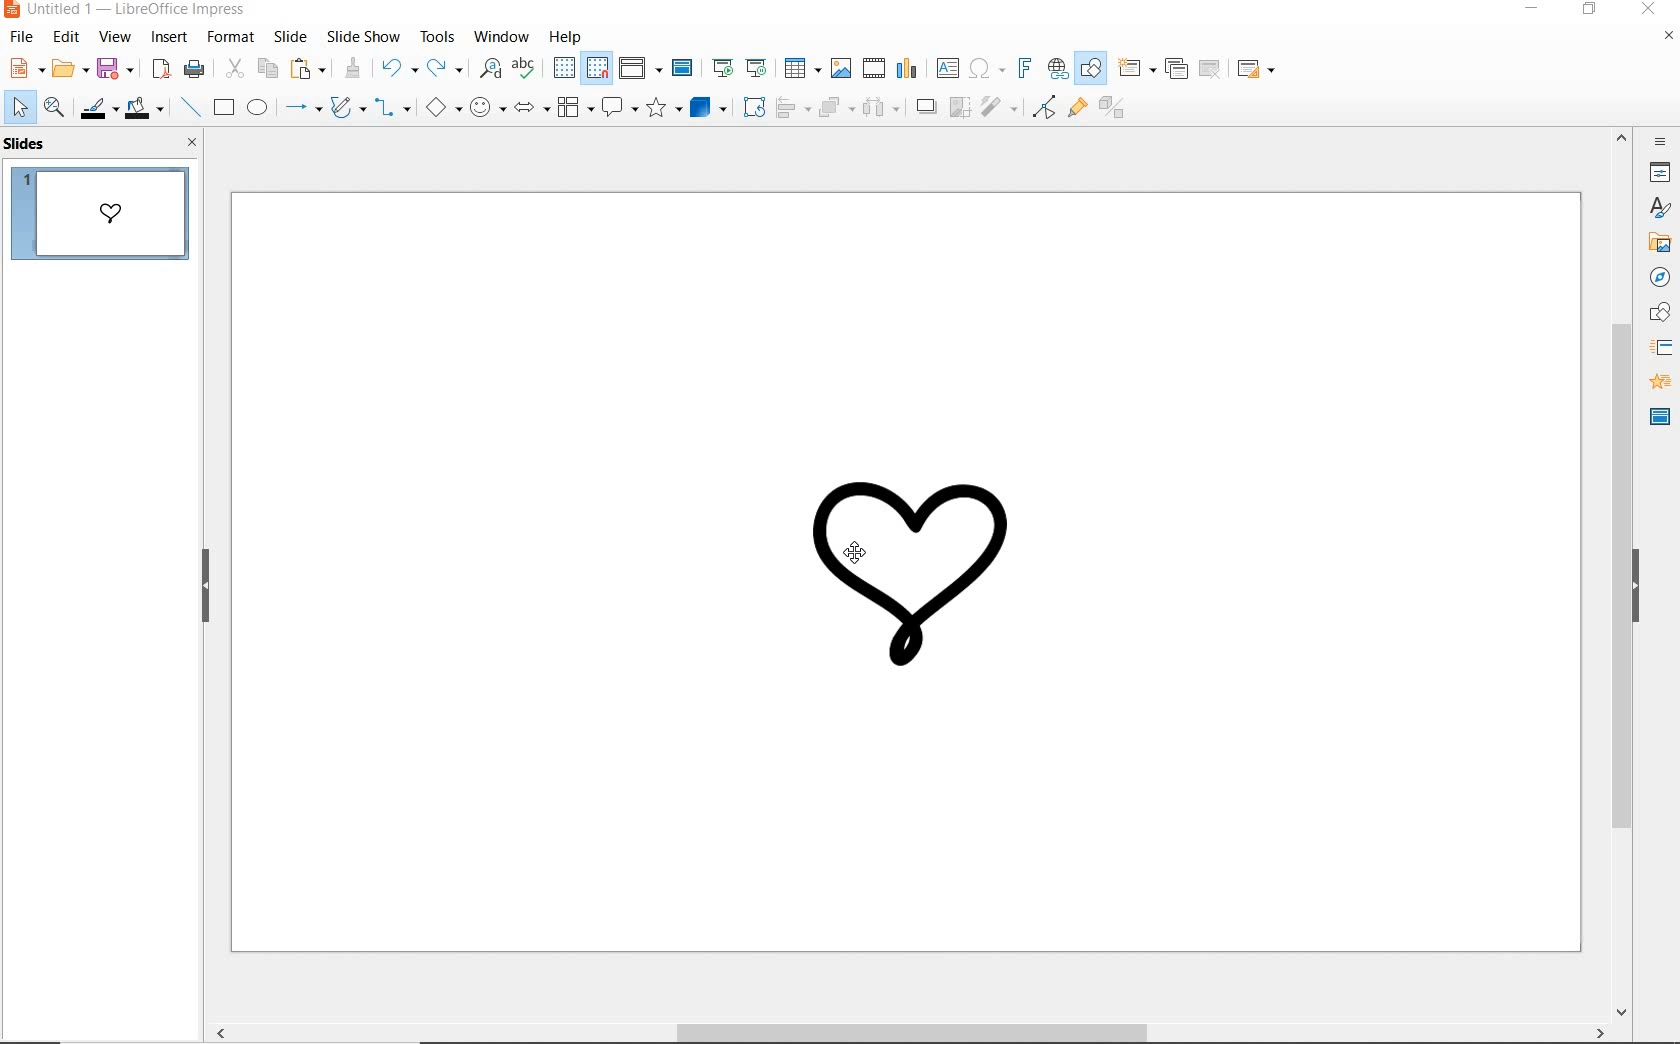 This screenshot has width=1680, height=1044. I want to click on HIDE, so click(206, 588).